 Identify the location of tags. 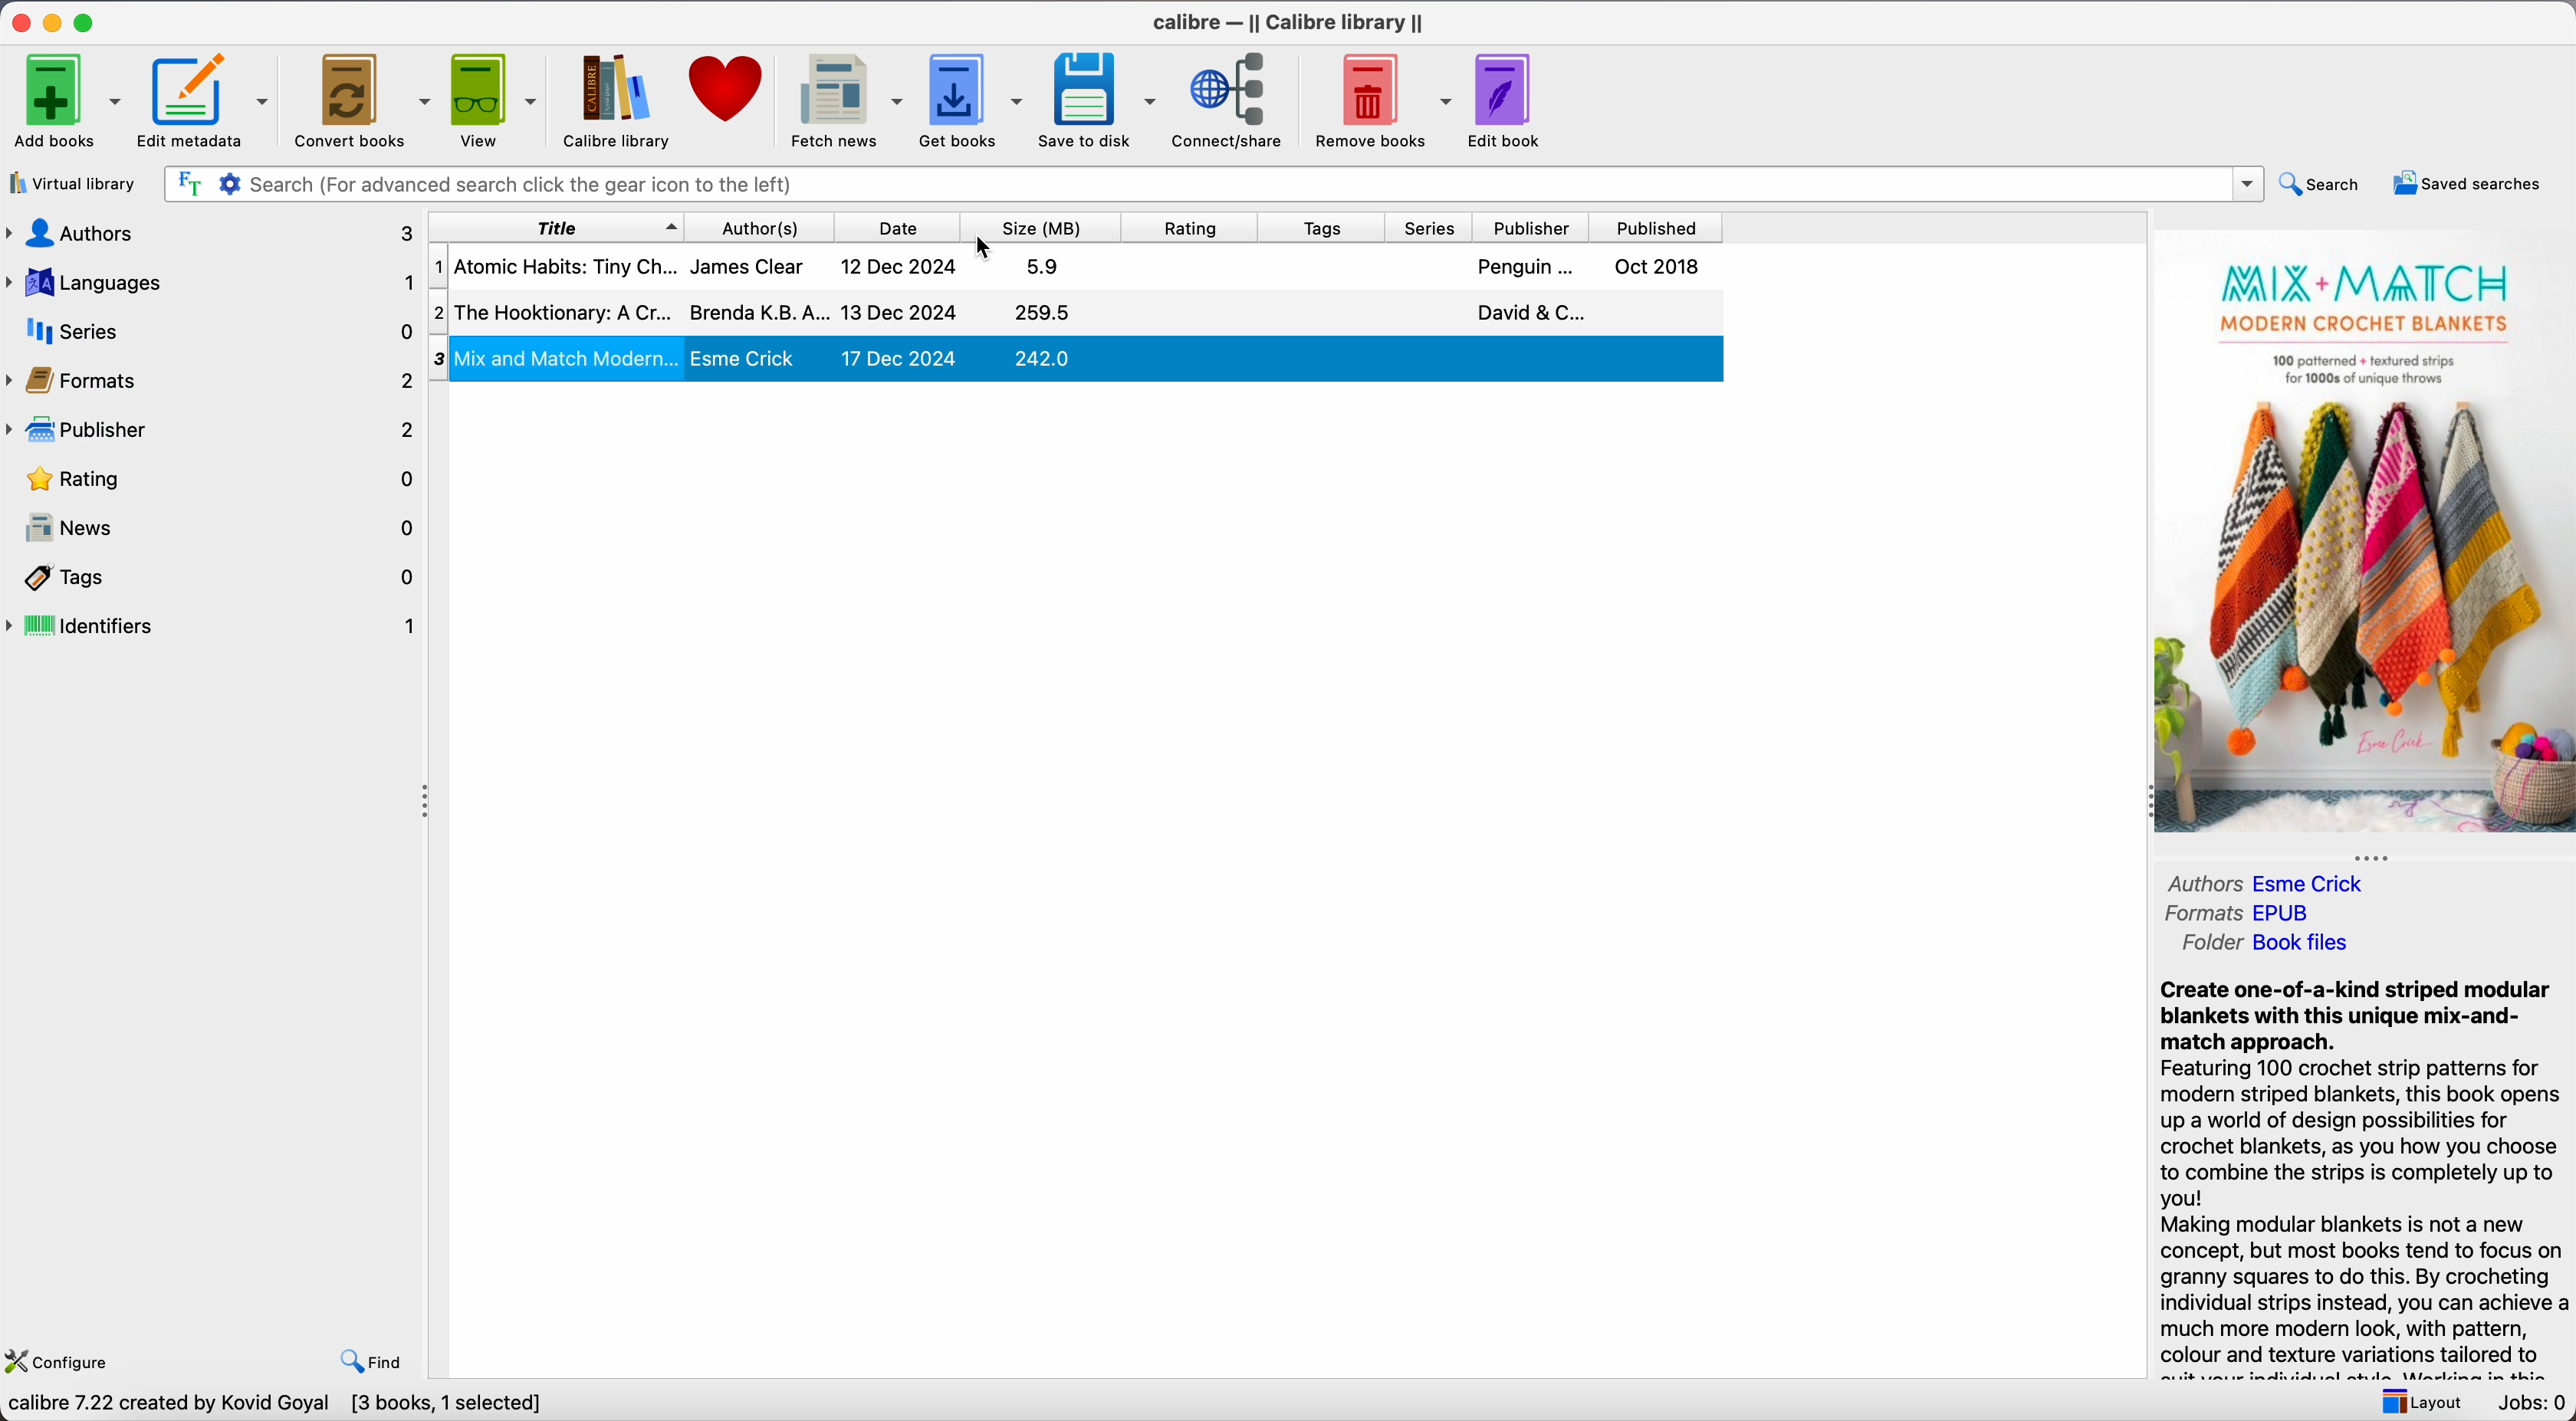
(1326, 227).